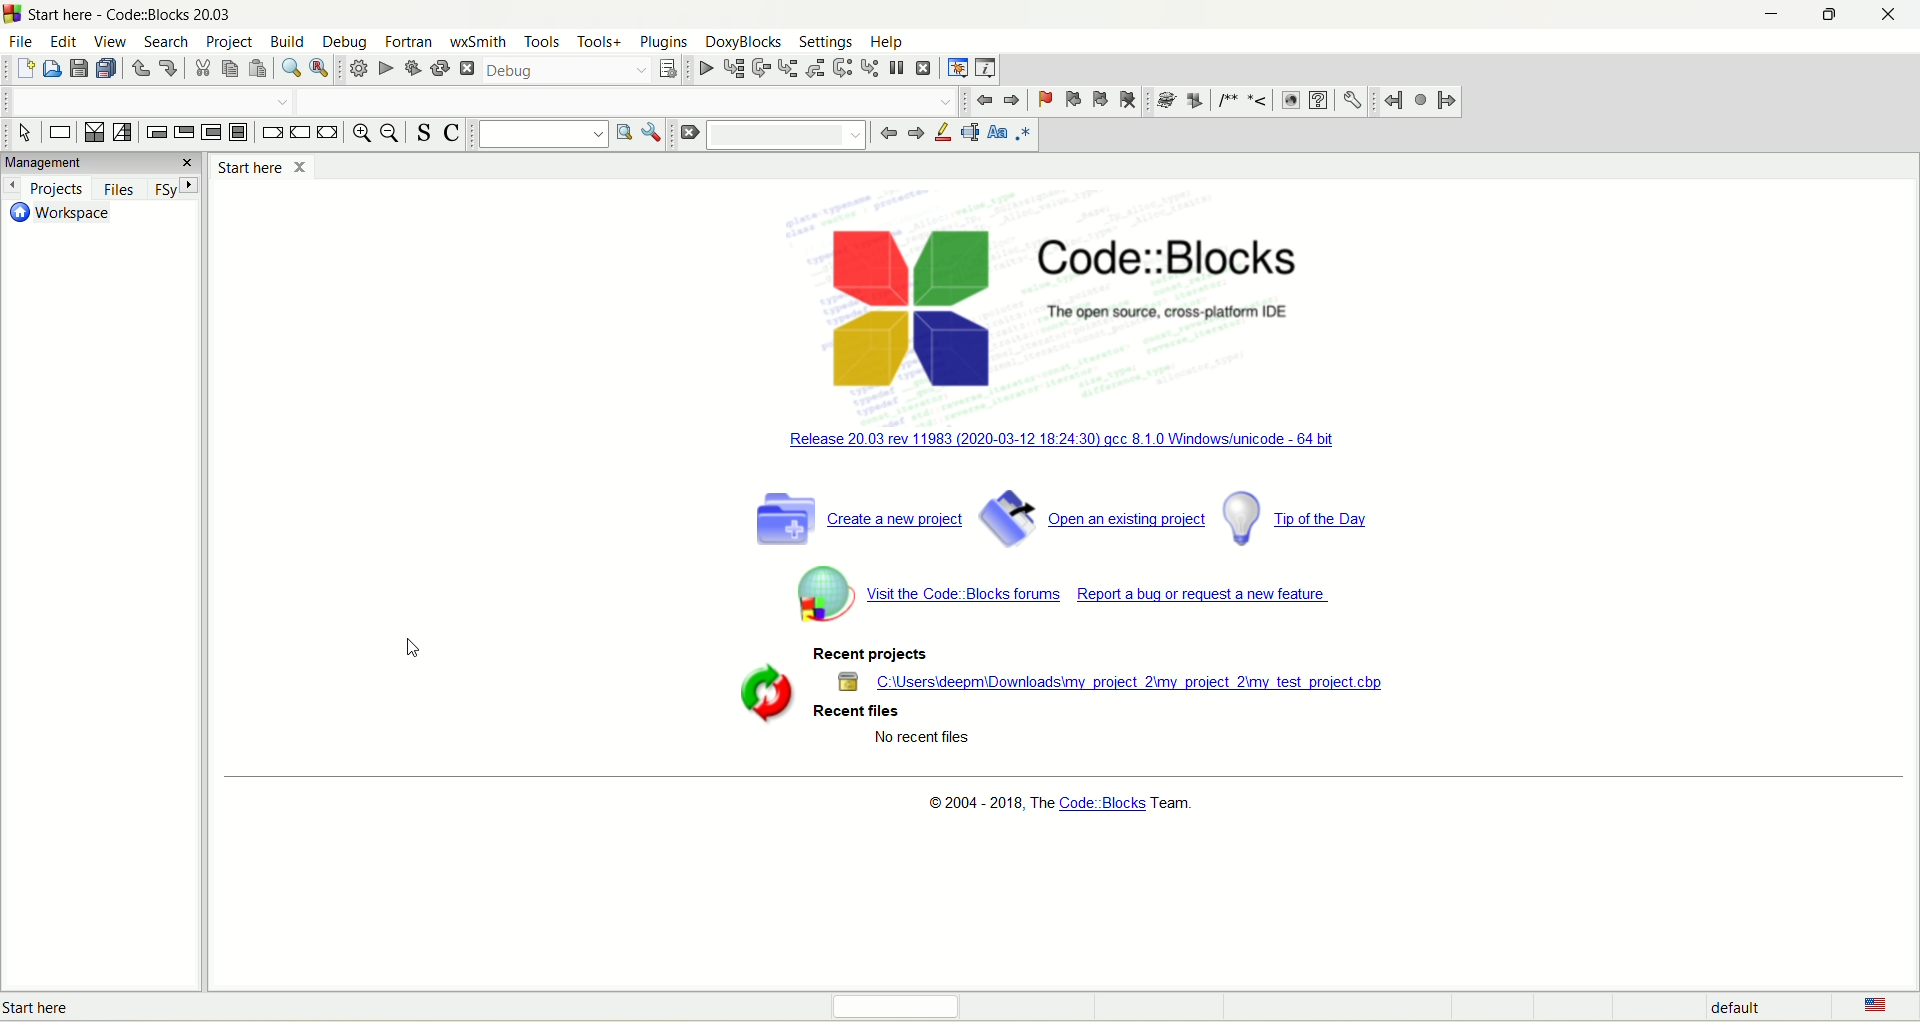 This screenshot has height=1022, width=1920. I want to click on blank space, so click(147, 100).